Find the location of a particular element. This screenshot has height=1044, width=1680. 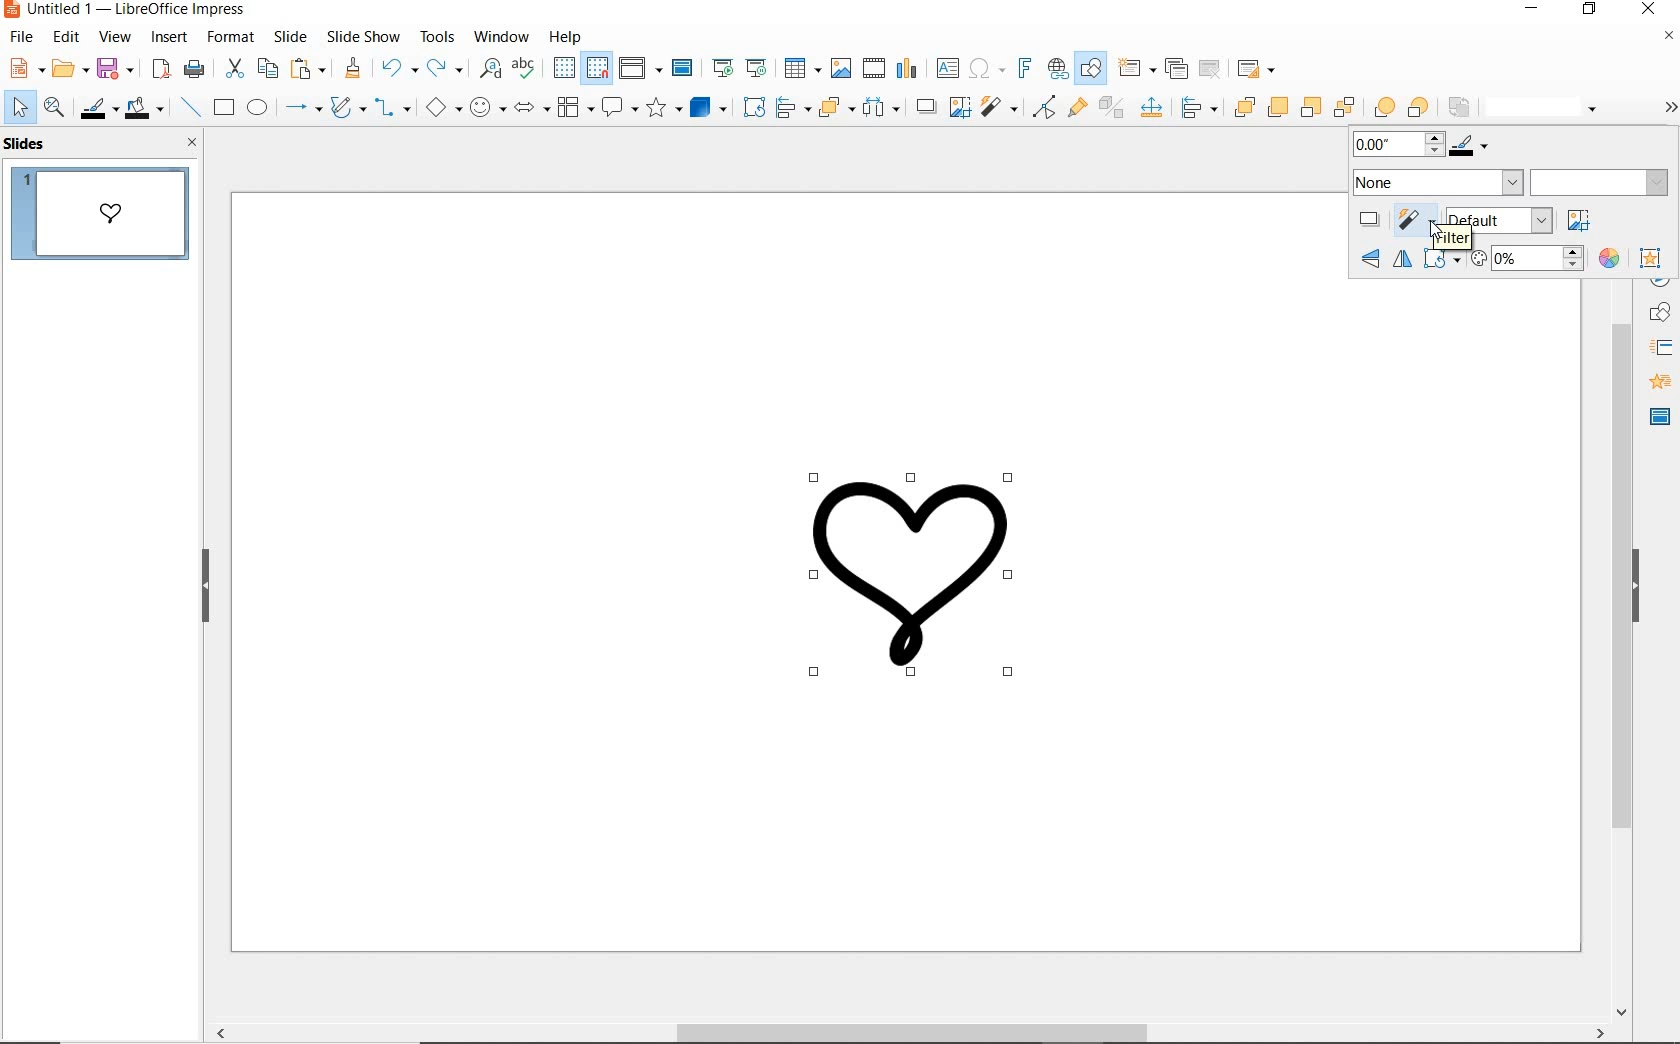

HIDE is located at coordinates (1637, 588).